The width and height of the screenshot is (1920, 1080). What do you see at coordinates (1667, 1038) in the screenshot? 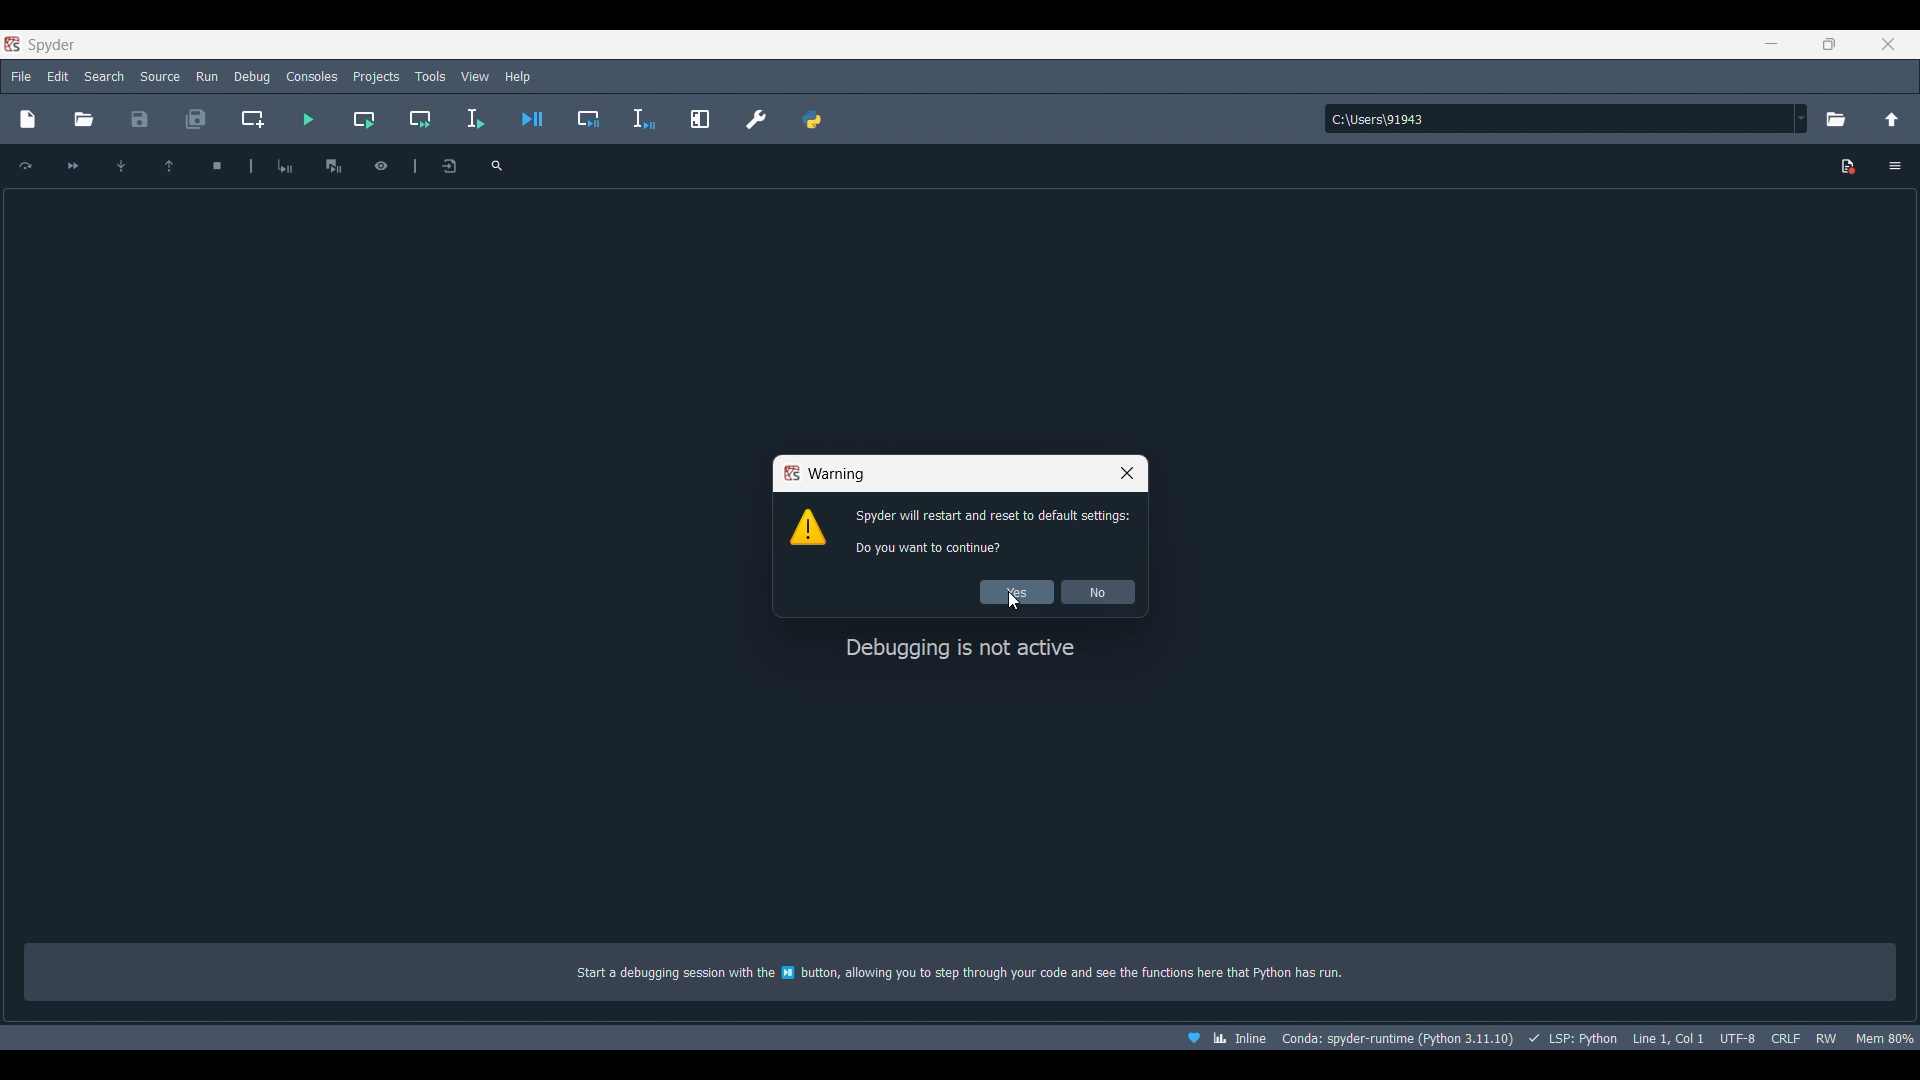
I see `line 1, col1` at bounding box center [1667, 1038].